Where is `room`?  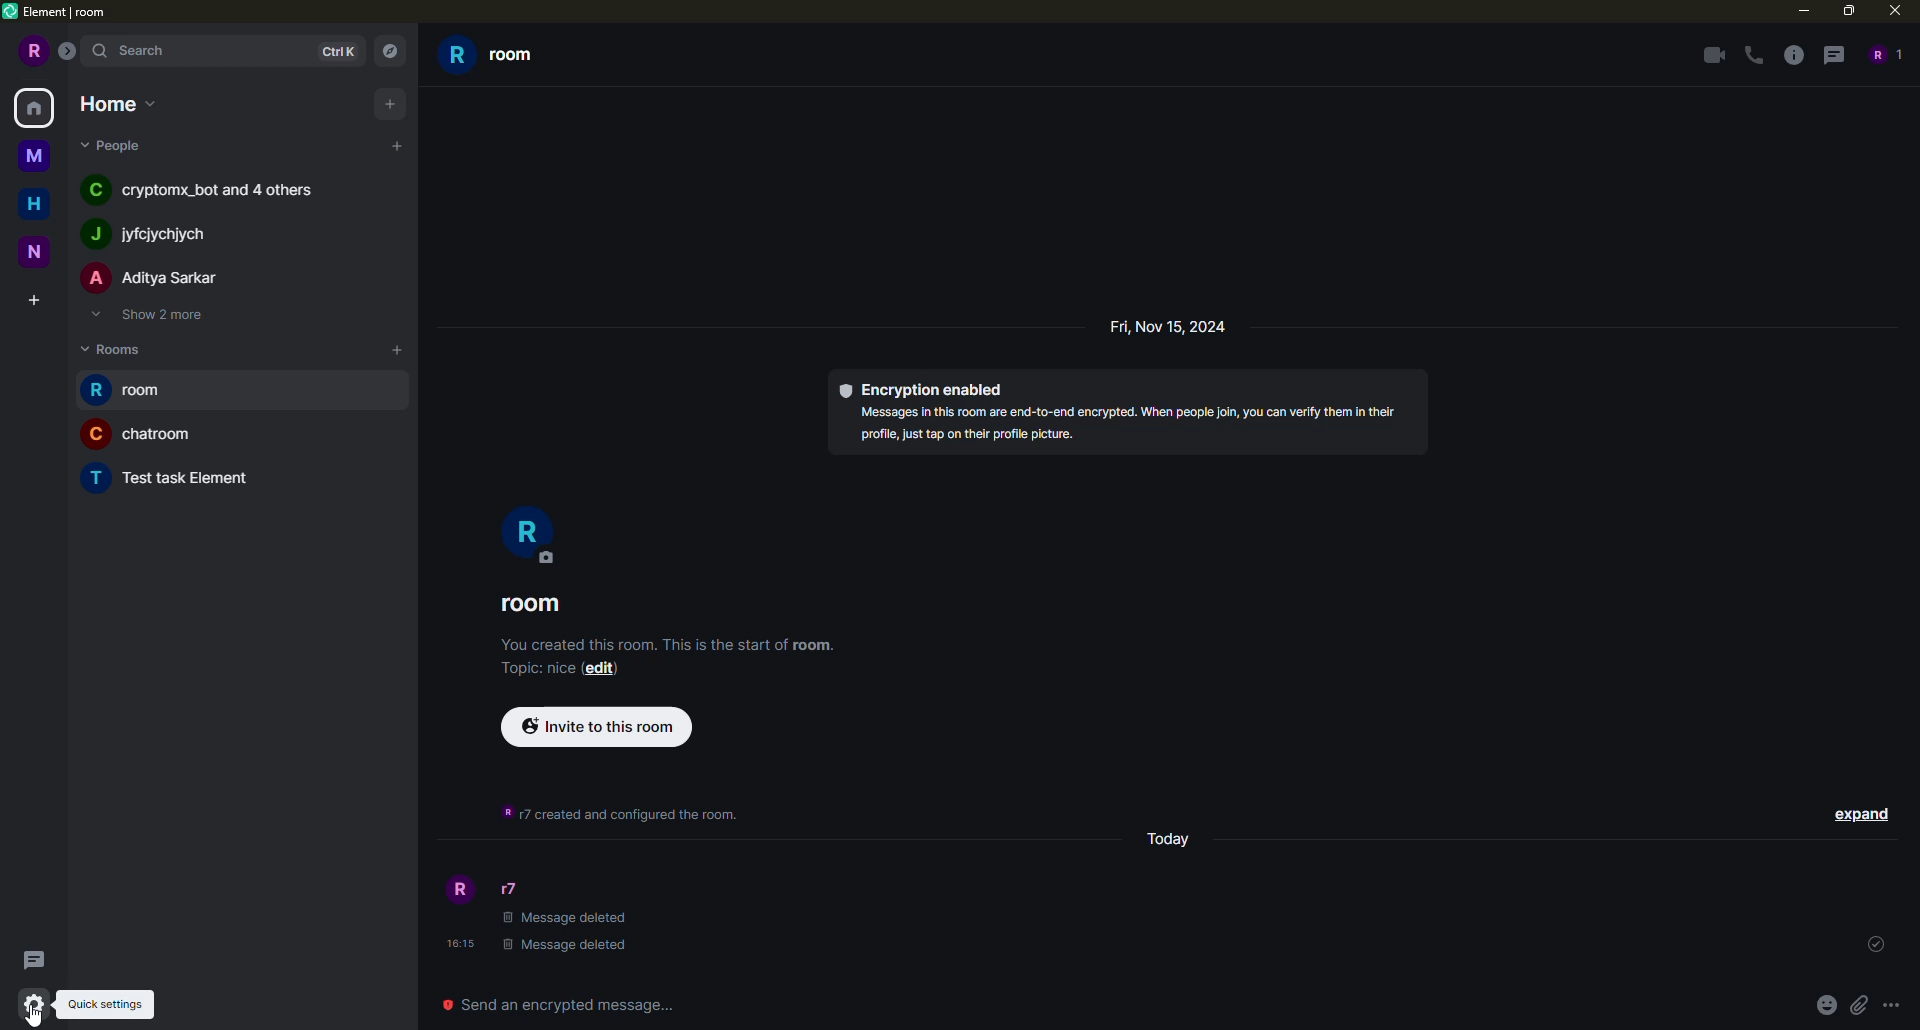 room is located at coordinates (142, 433).